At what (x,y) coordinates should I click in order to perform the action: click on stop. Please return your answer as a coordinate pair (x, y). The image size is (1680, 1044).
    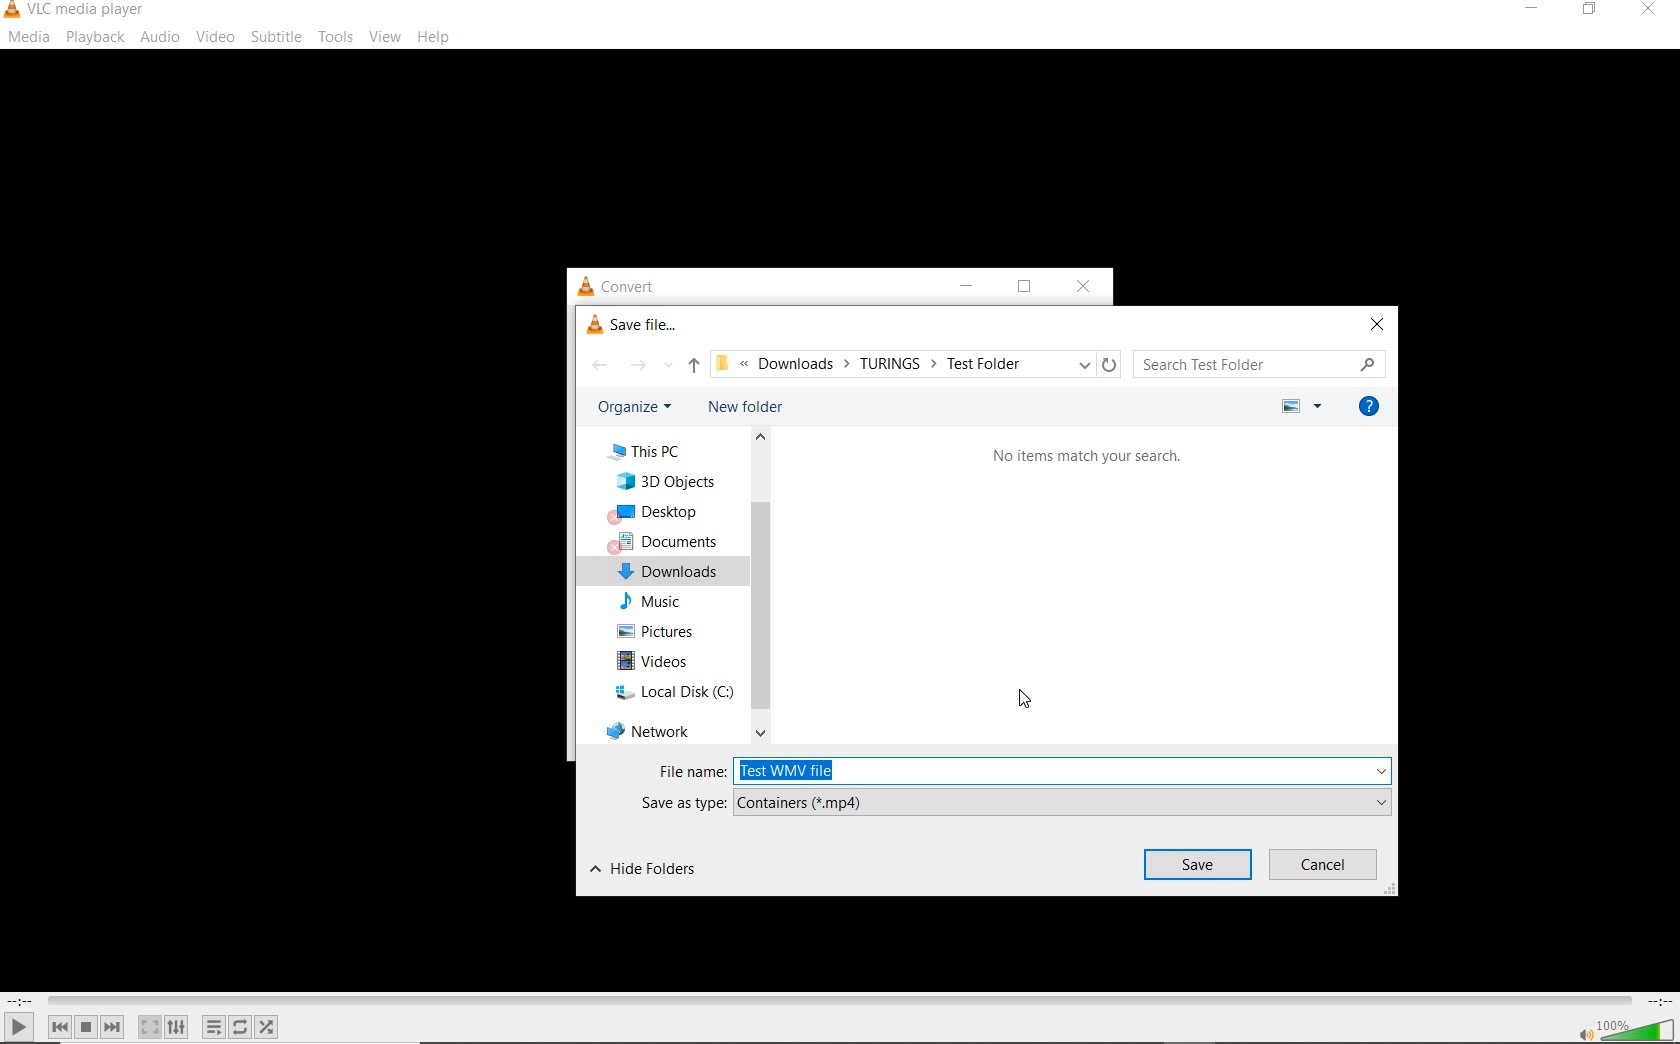
    Looking at the image, I should click on (86, 1027).